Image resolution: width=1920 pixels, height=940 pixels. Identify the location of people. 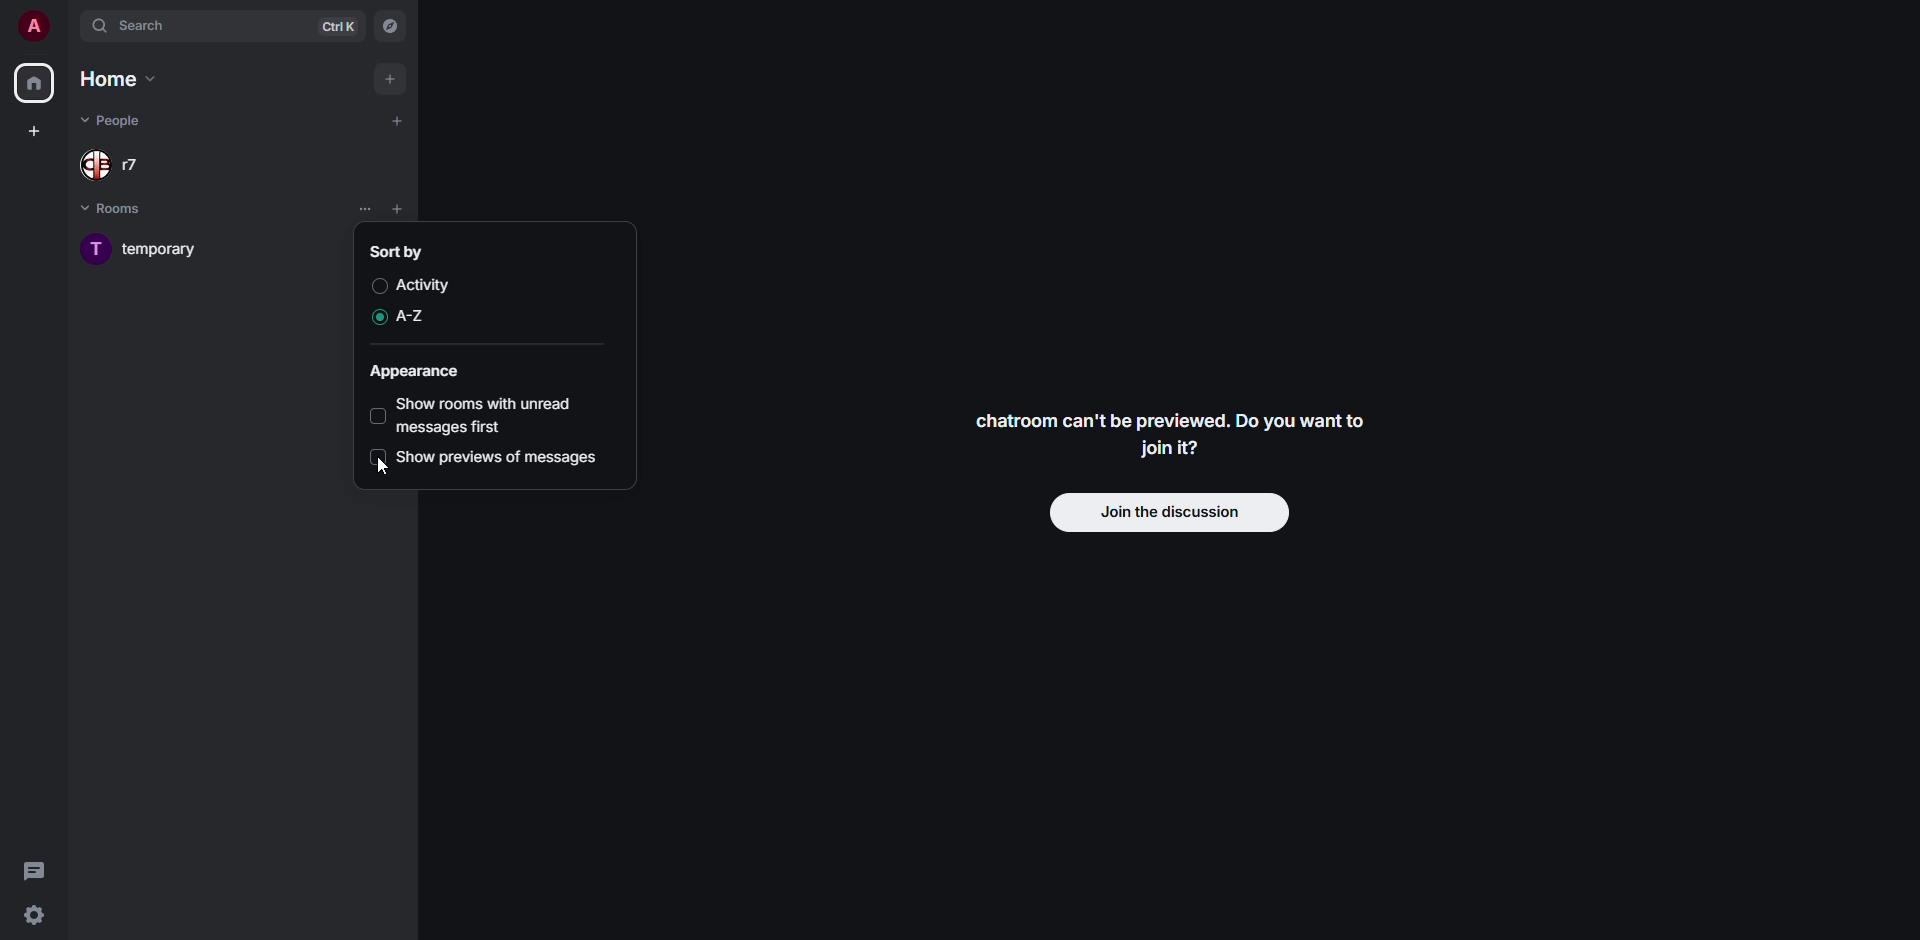
(117, 167).